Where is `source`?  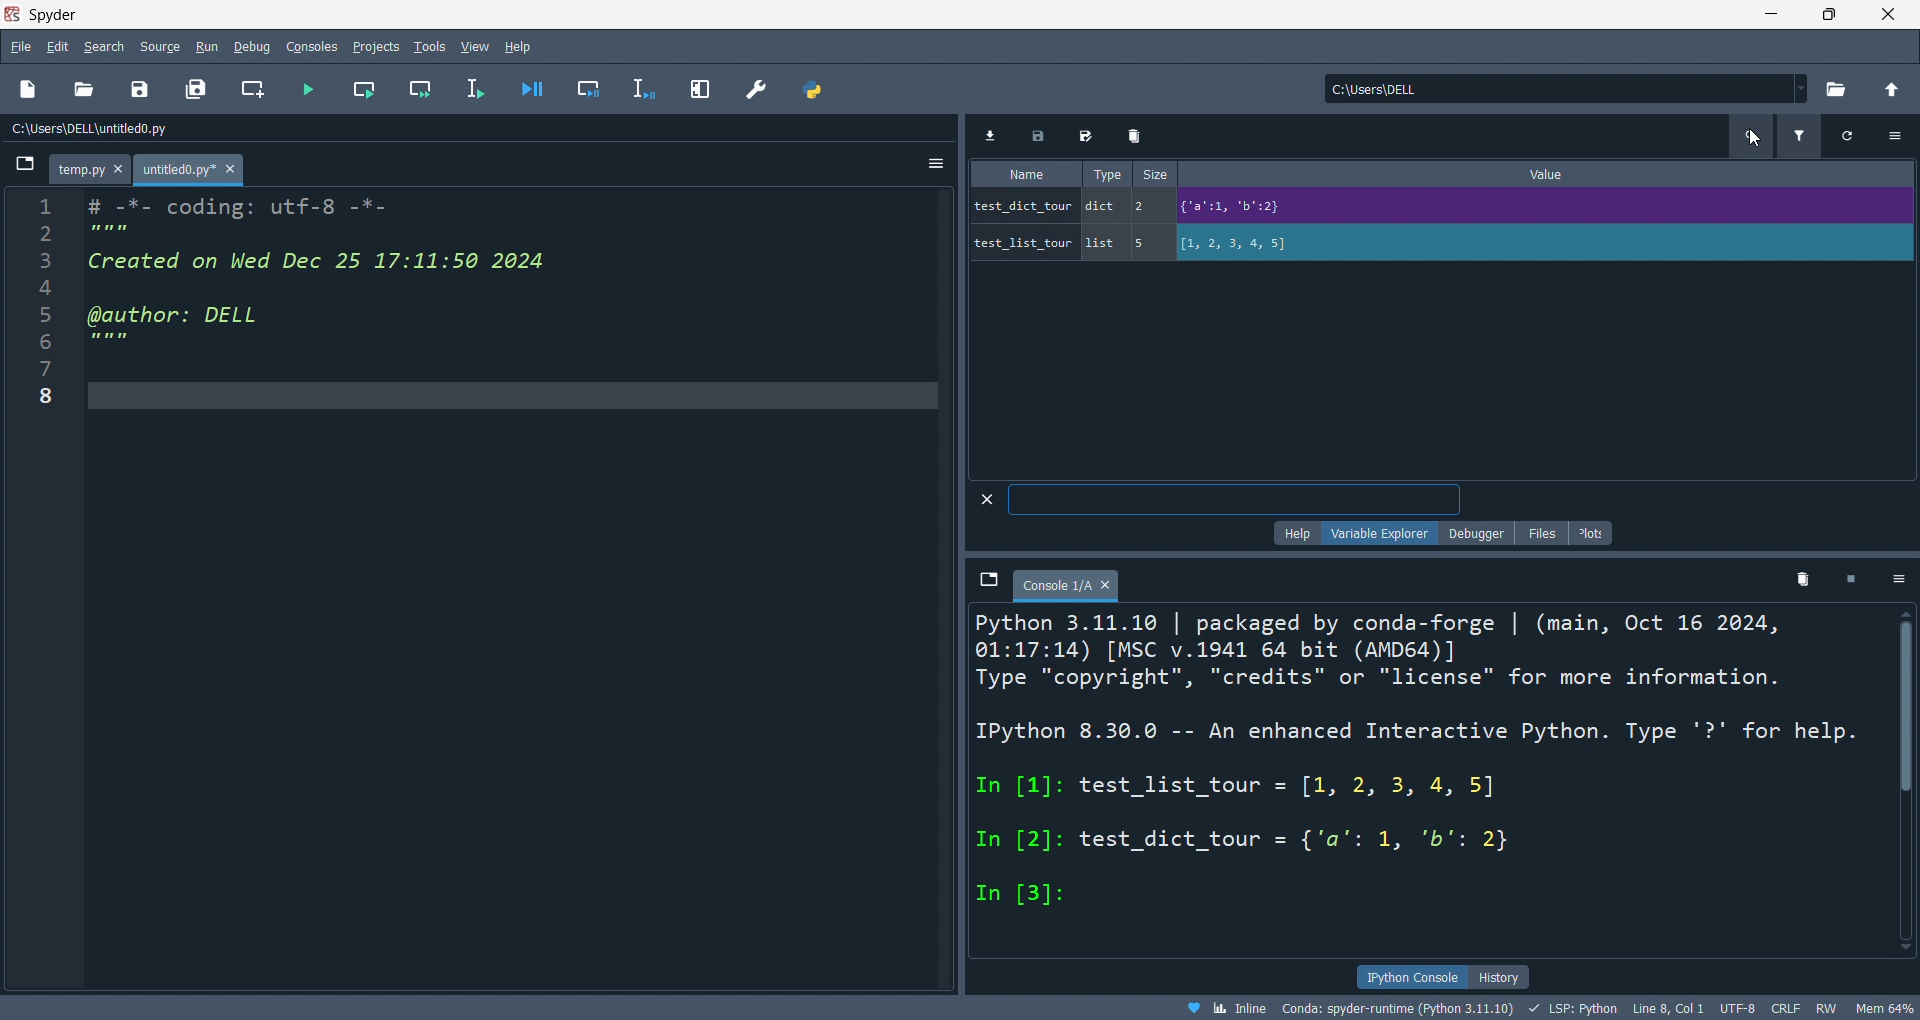
source is located at coordinates (159, 45).